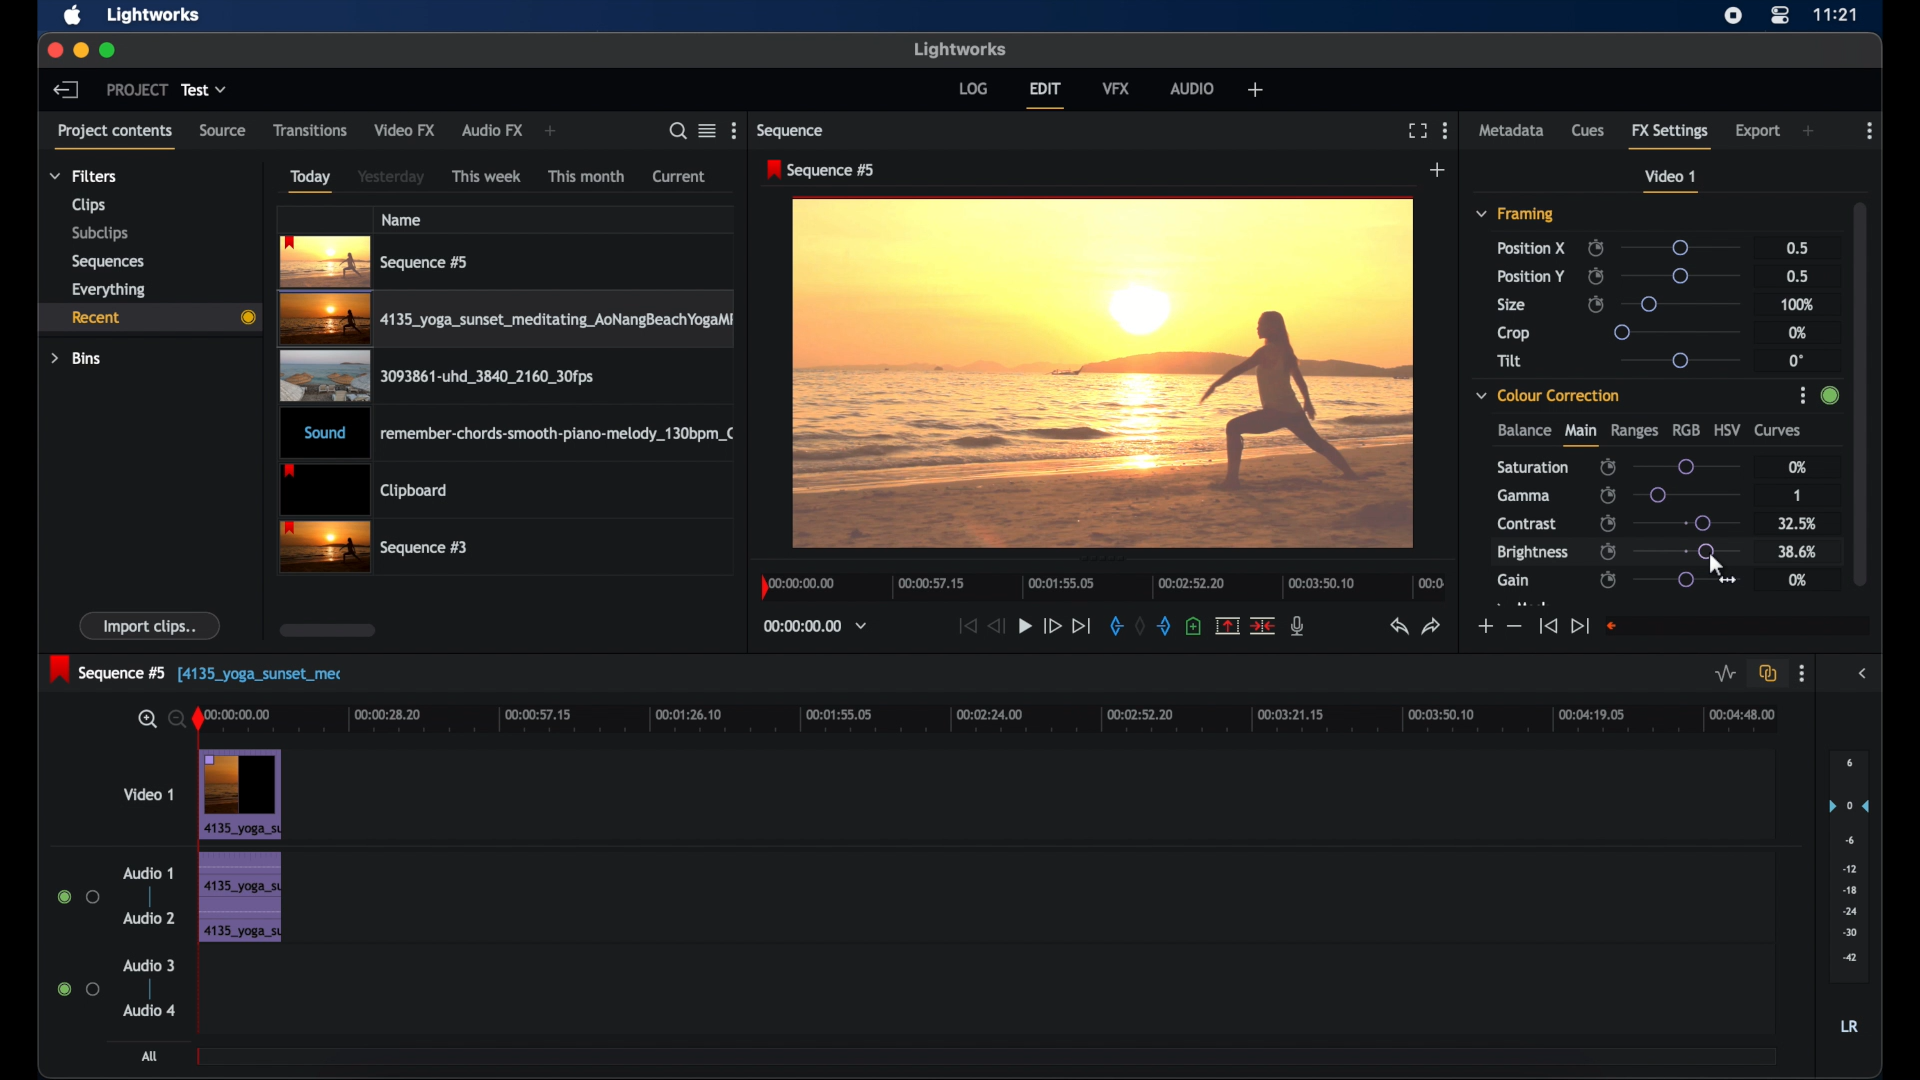  What do you see at coordinates (792, 131) in the screenshot?
I see `sequence` at bounding box center [792, 131].